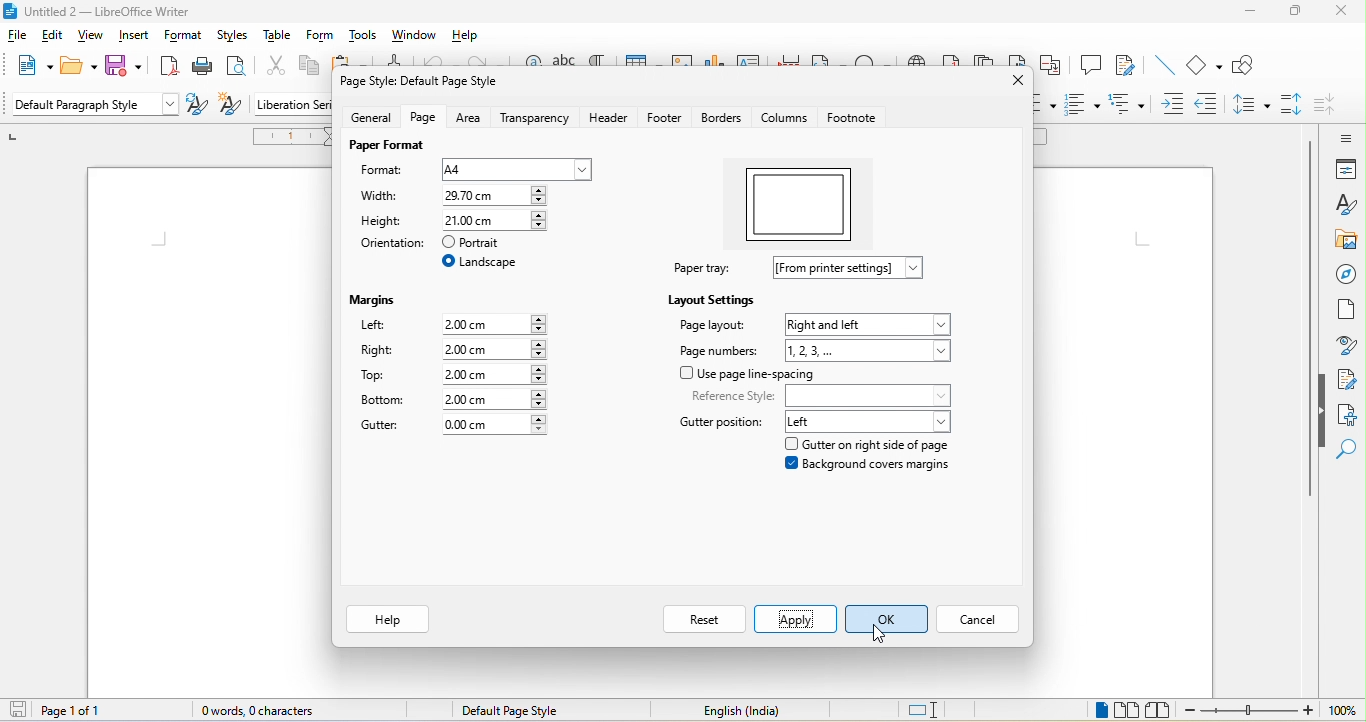 This screenshot has height=722, width=1366. I want to click on decrease indent, so click(1210, 104).